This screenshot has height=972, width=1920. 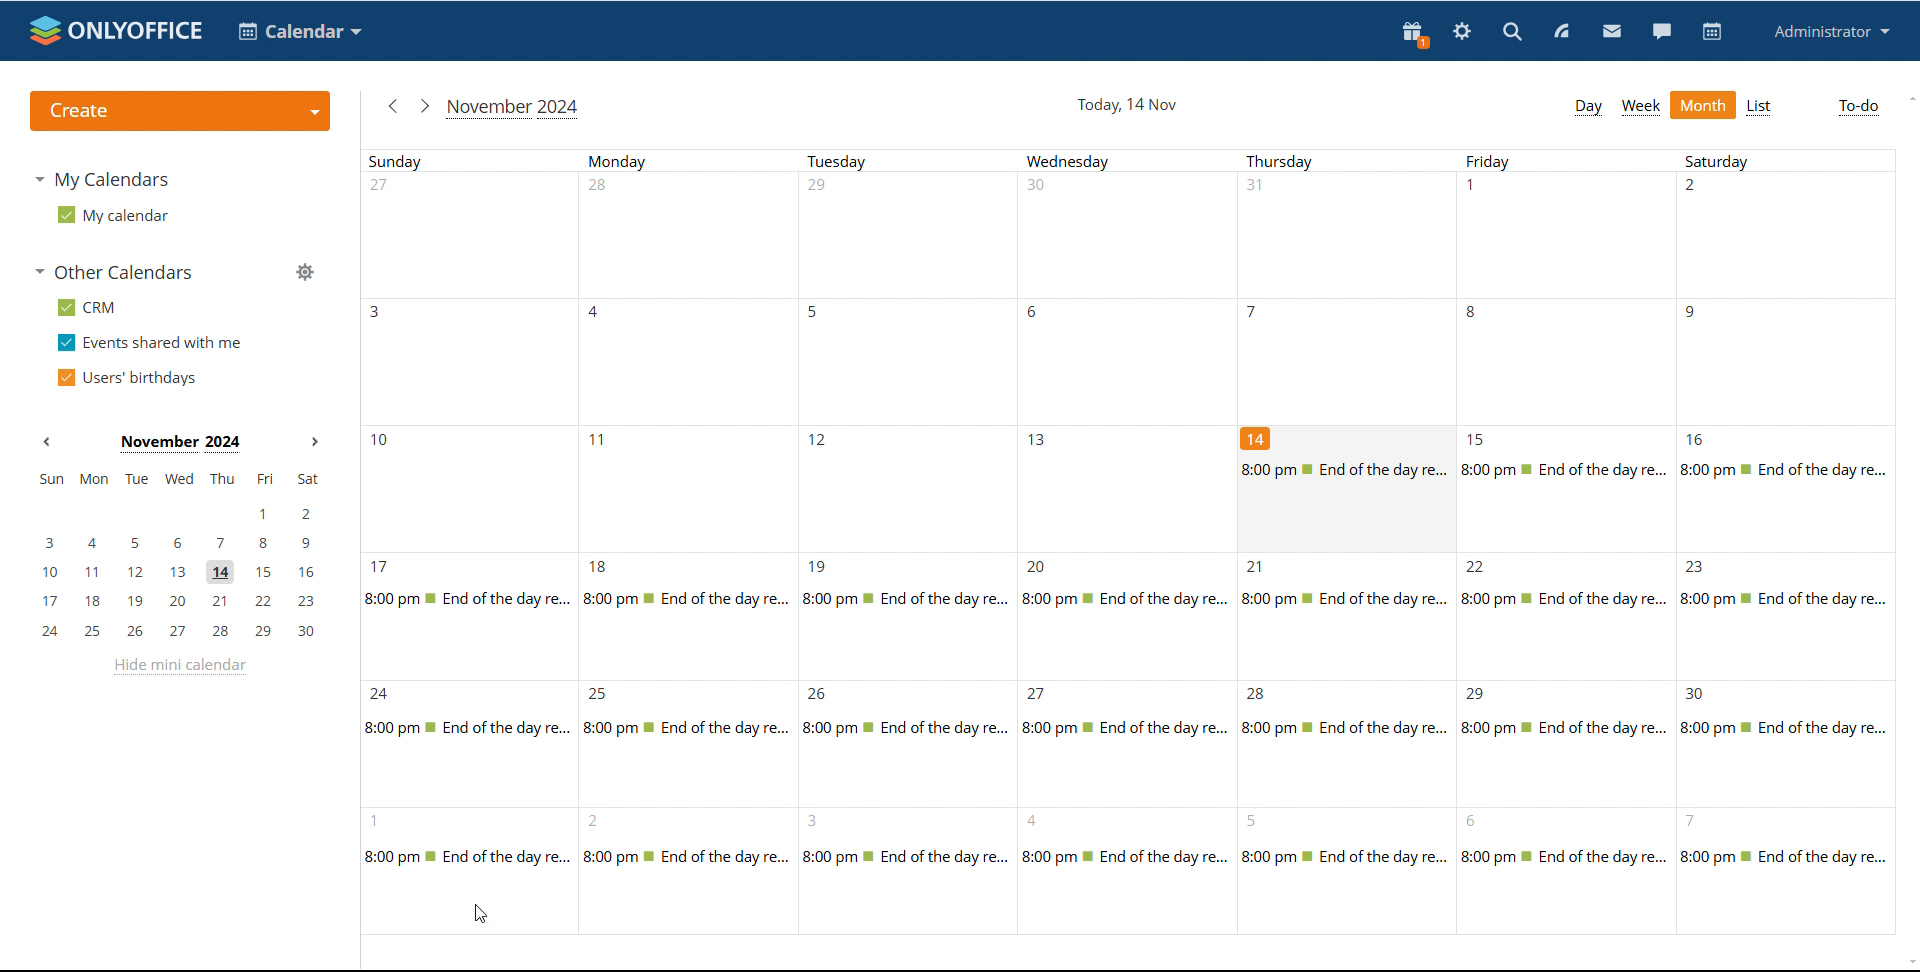 I want to click on current date, so click(x=1128, y=105).